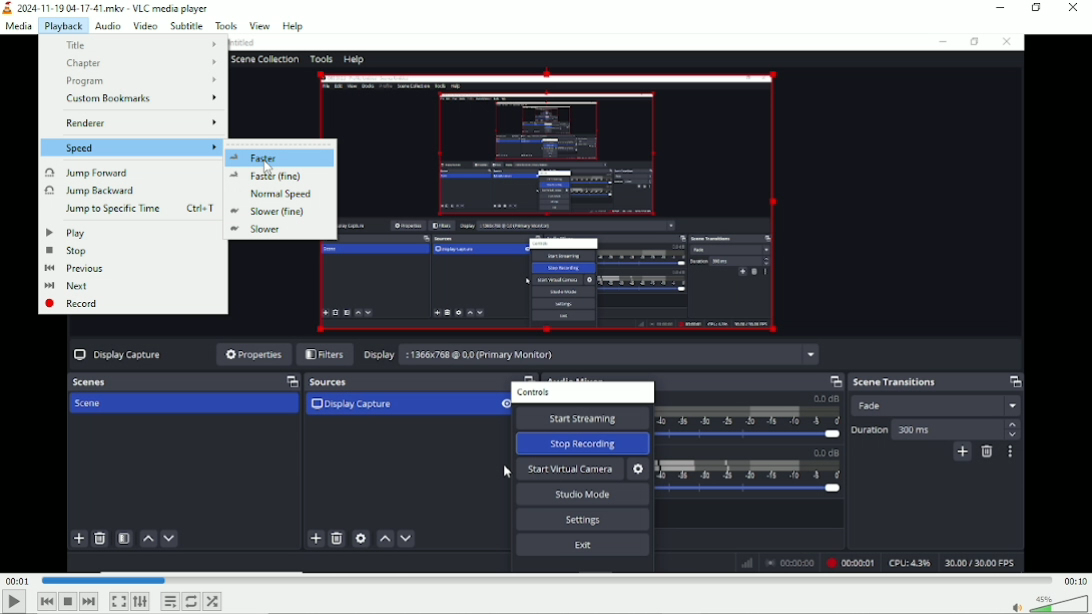 The height and width of the screenshot is (614, 1092). I want to click on faster (fine), so click(278, 176).